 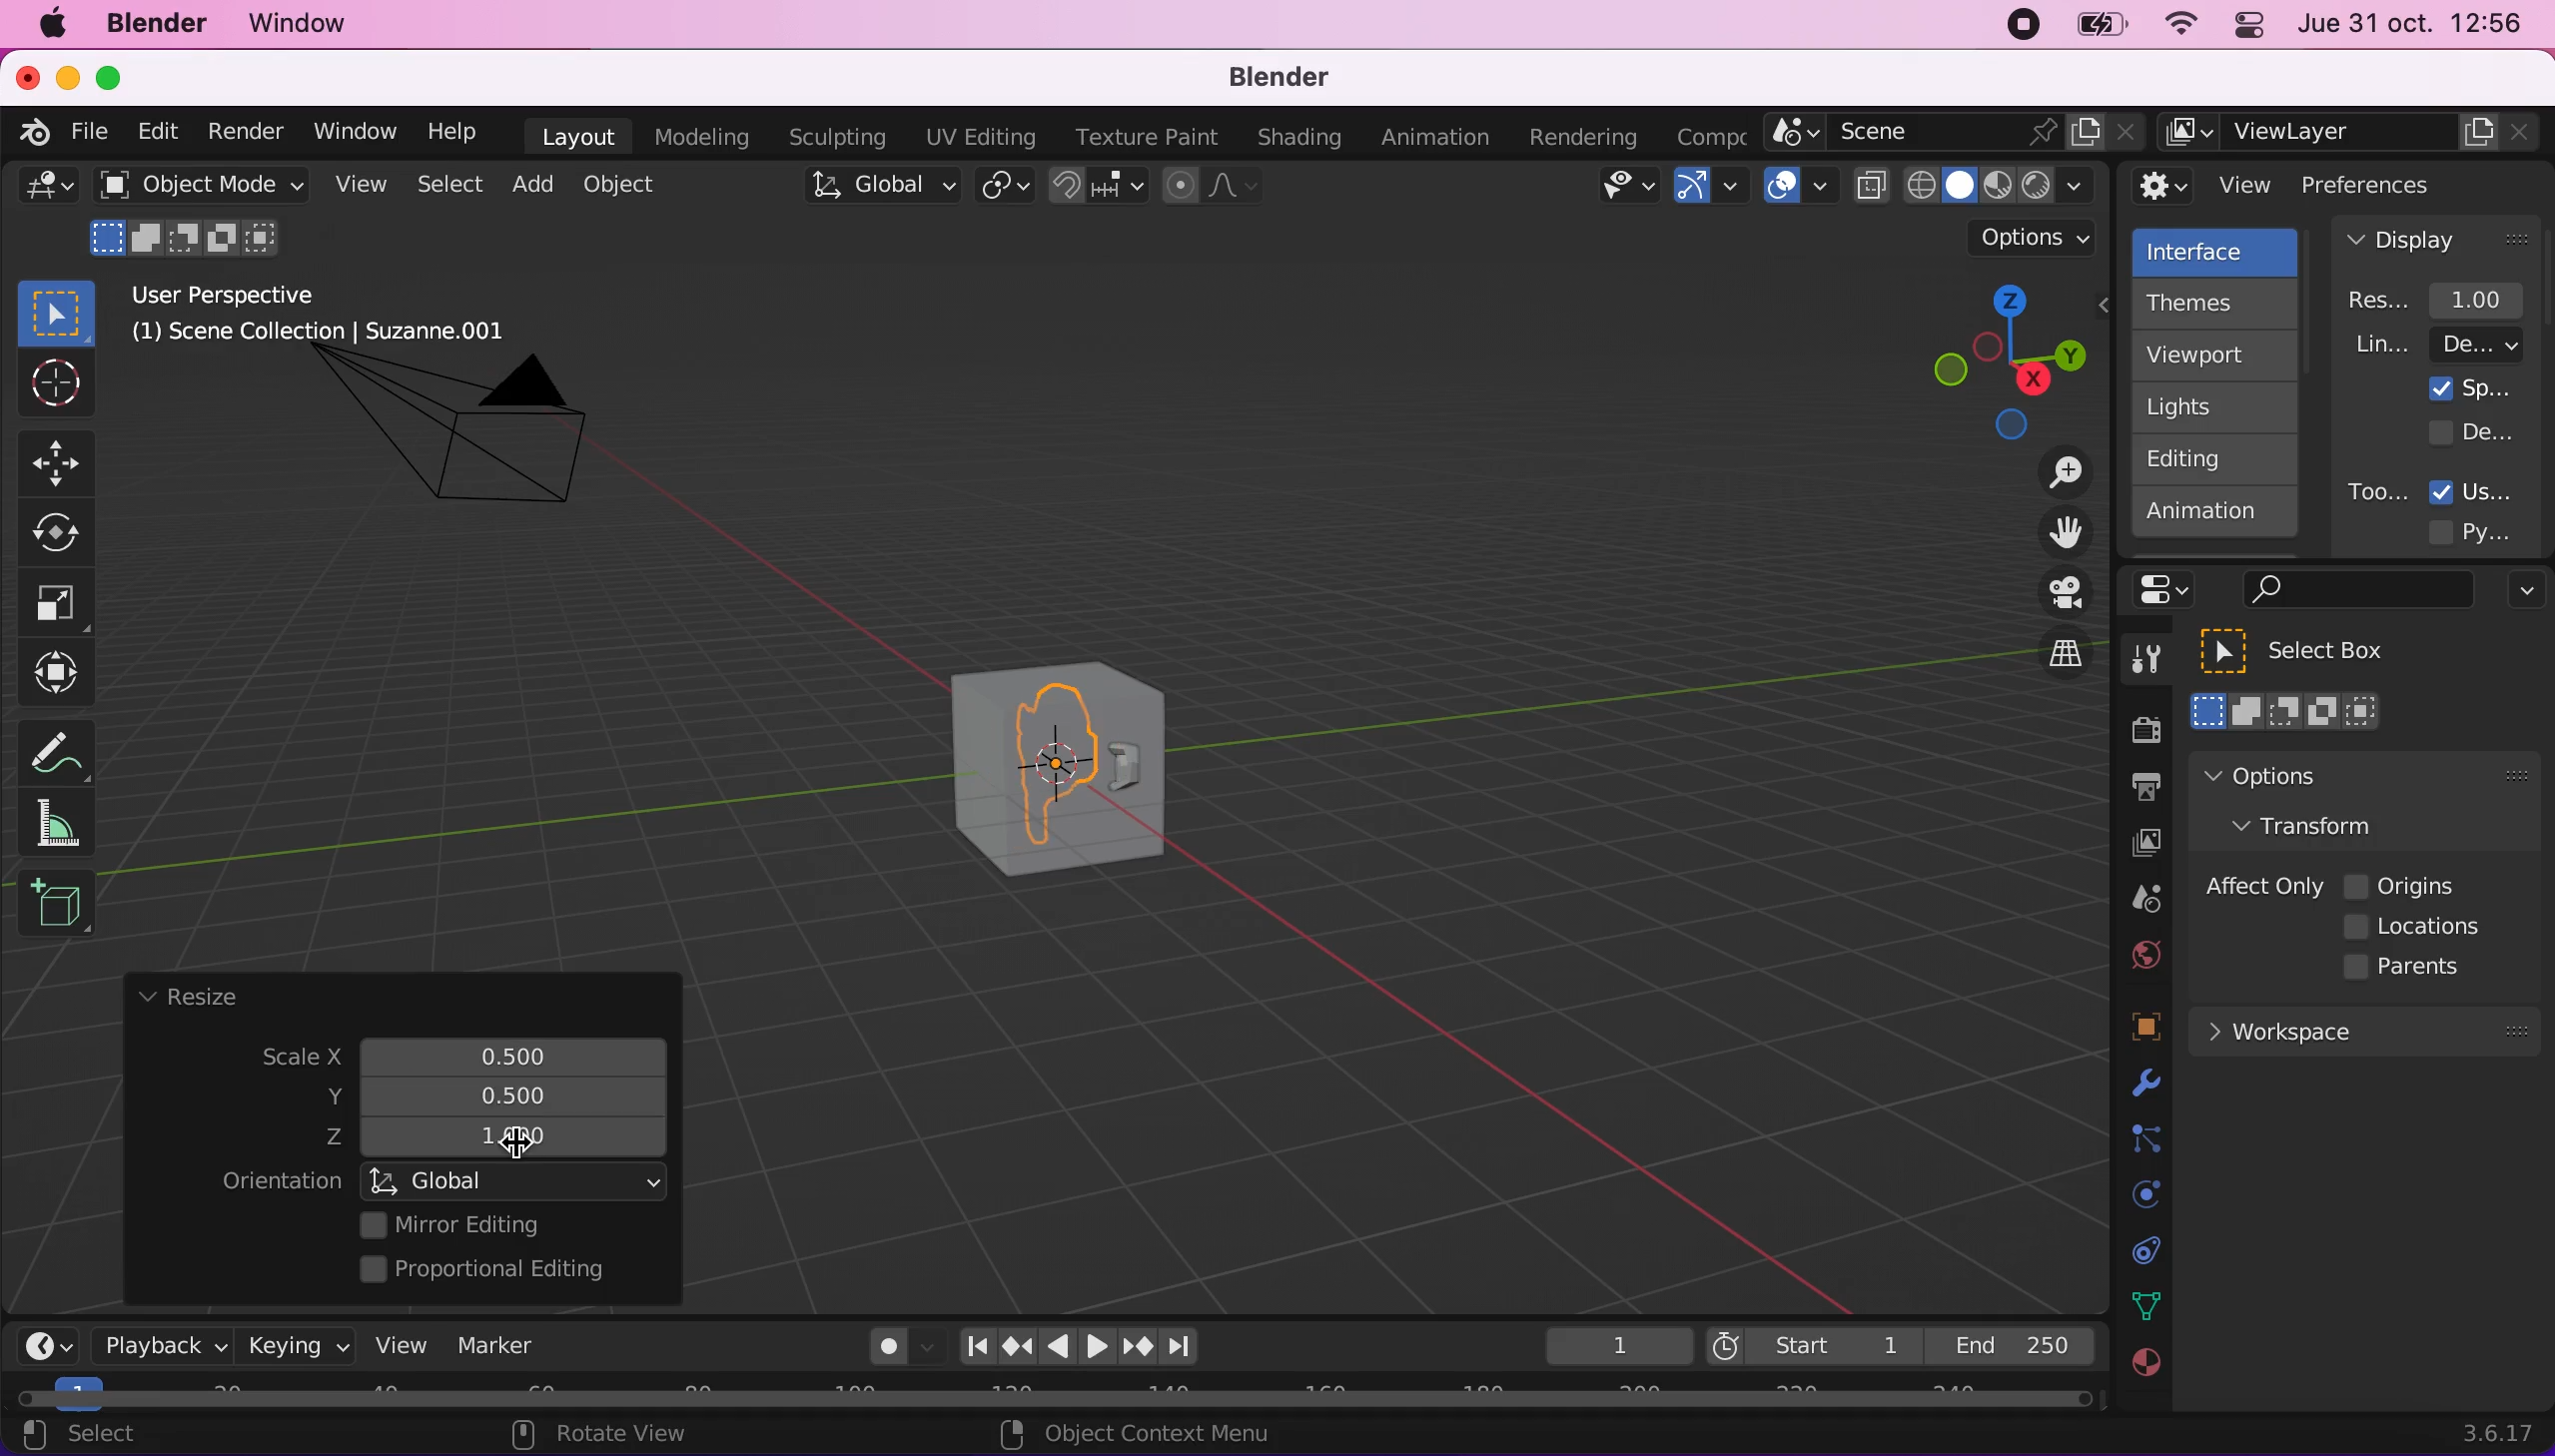 What do you see at coordinates (334, 316) in the screenshot?
I see `user perspective (1) scene collection | suzzane.001` at bounding box center [334, 316].